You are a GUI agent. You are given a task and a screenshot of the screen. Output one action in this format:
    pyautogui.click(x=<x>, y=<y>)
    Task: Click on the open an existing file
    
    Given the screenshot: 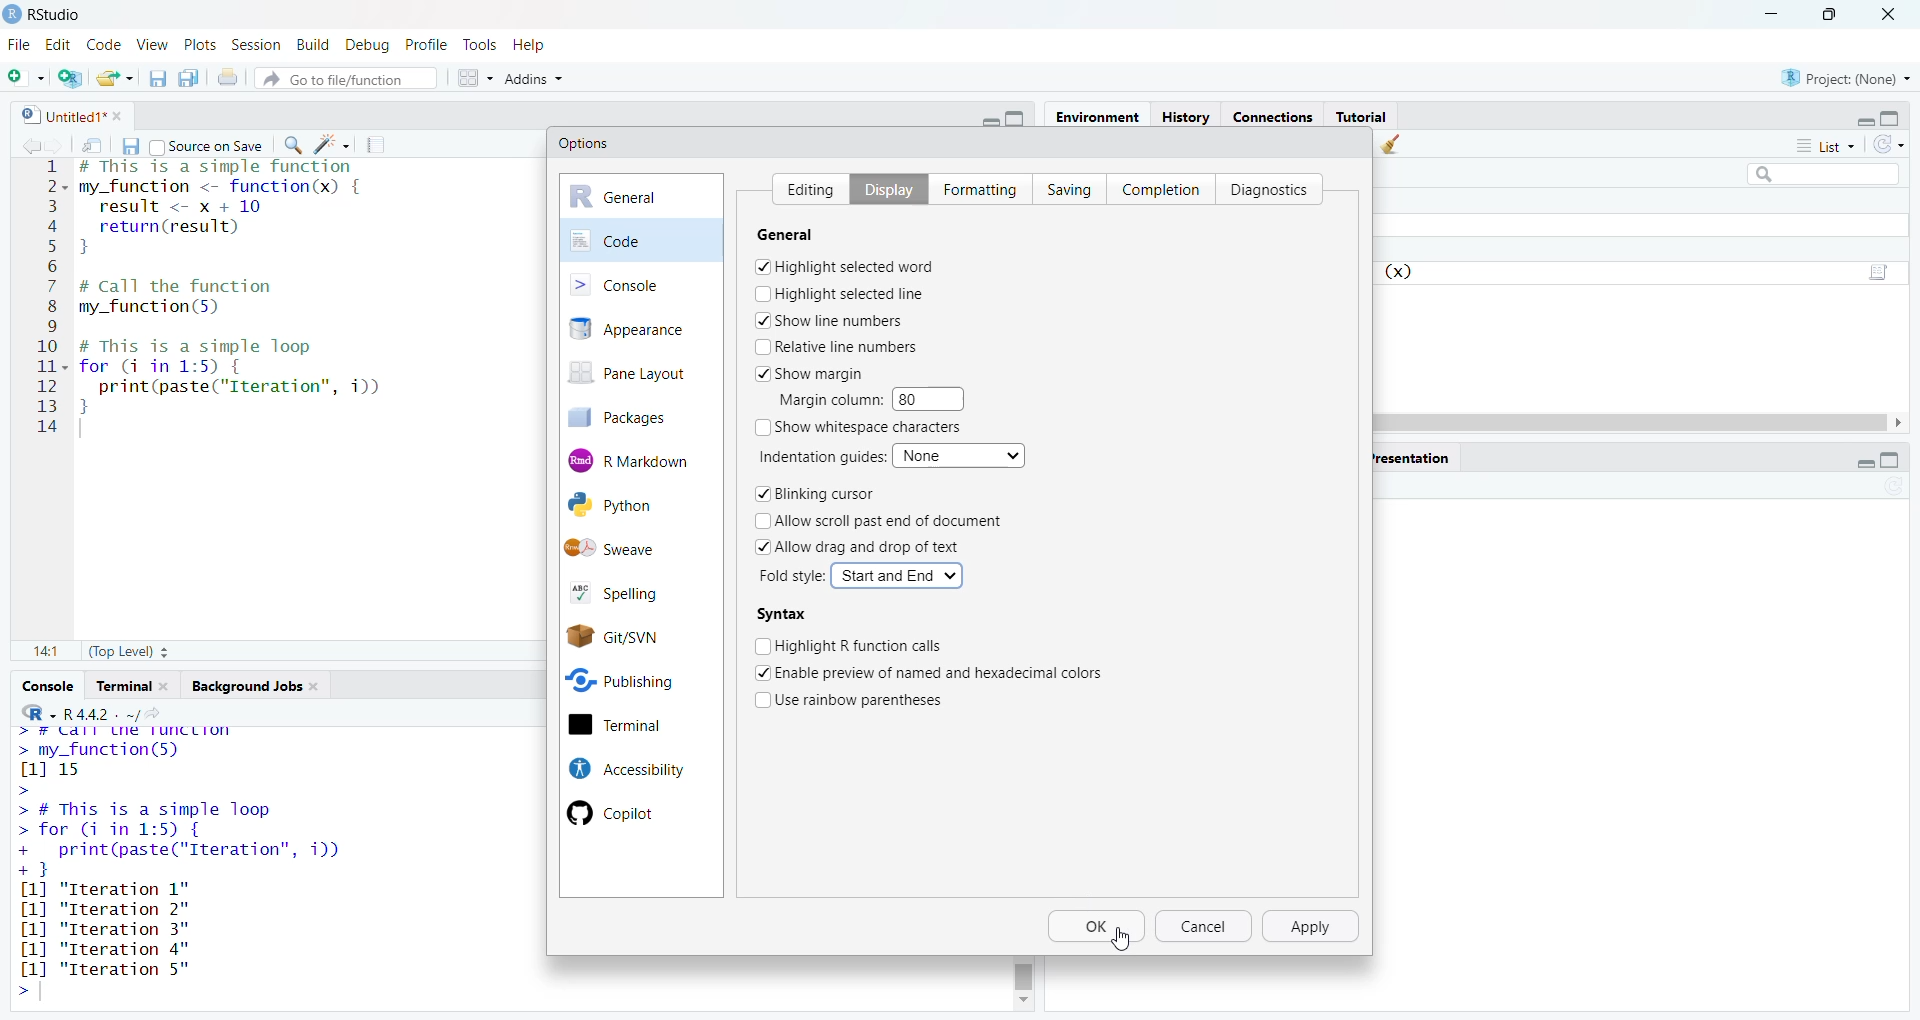 What is the action you would take?
    pyautogui.click(x=116, y=76)
    